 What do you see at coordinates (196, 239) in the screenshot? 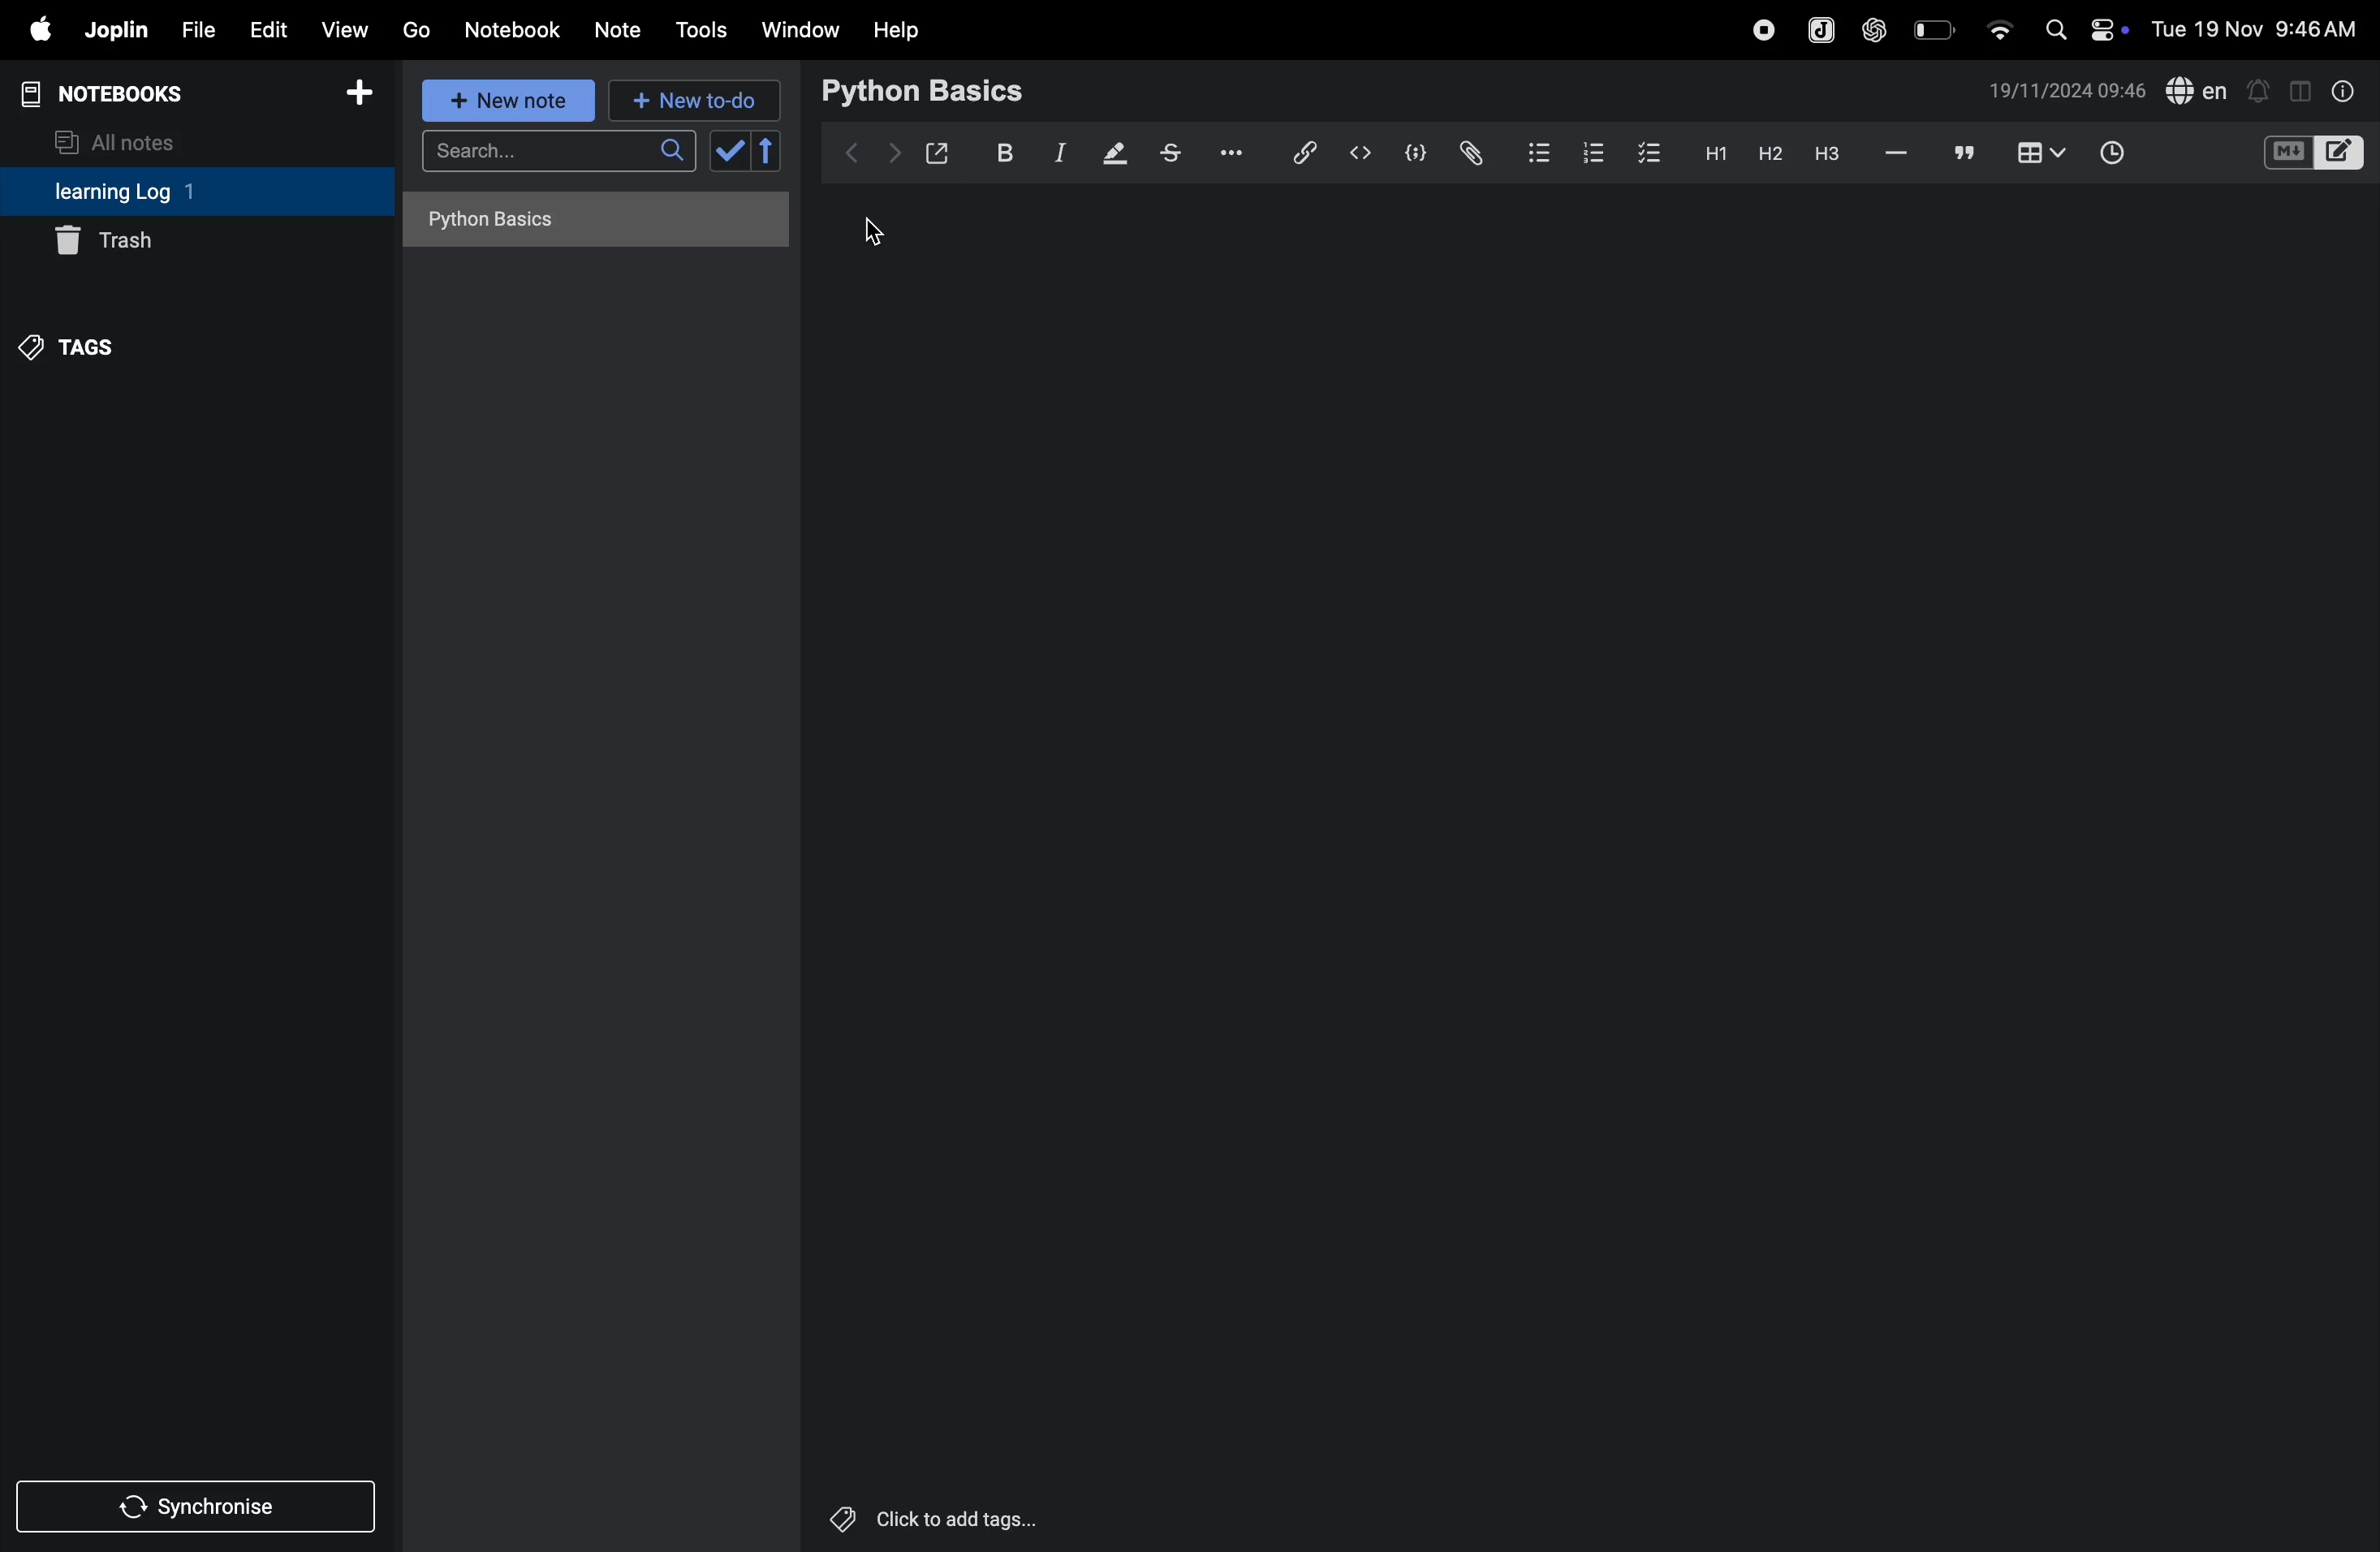
I see `trash` at bounding box center [196, 239].